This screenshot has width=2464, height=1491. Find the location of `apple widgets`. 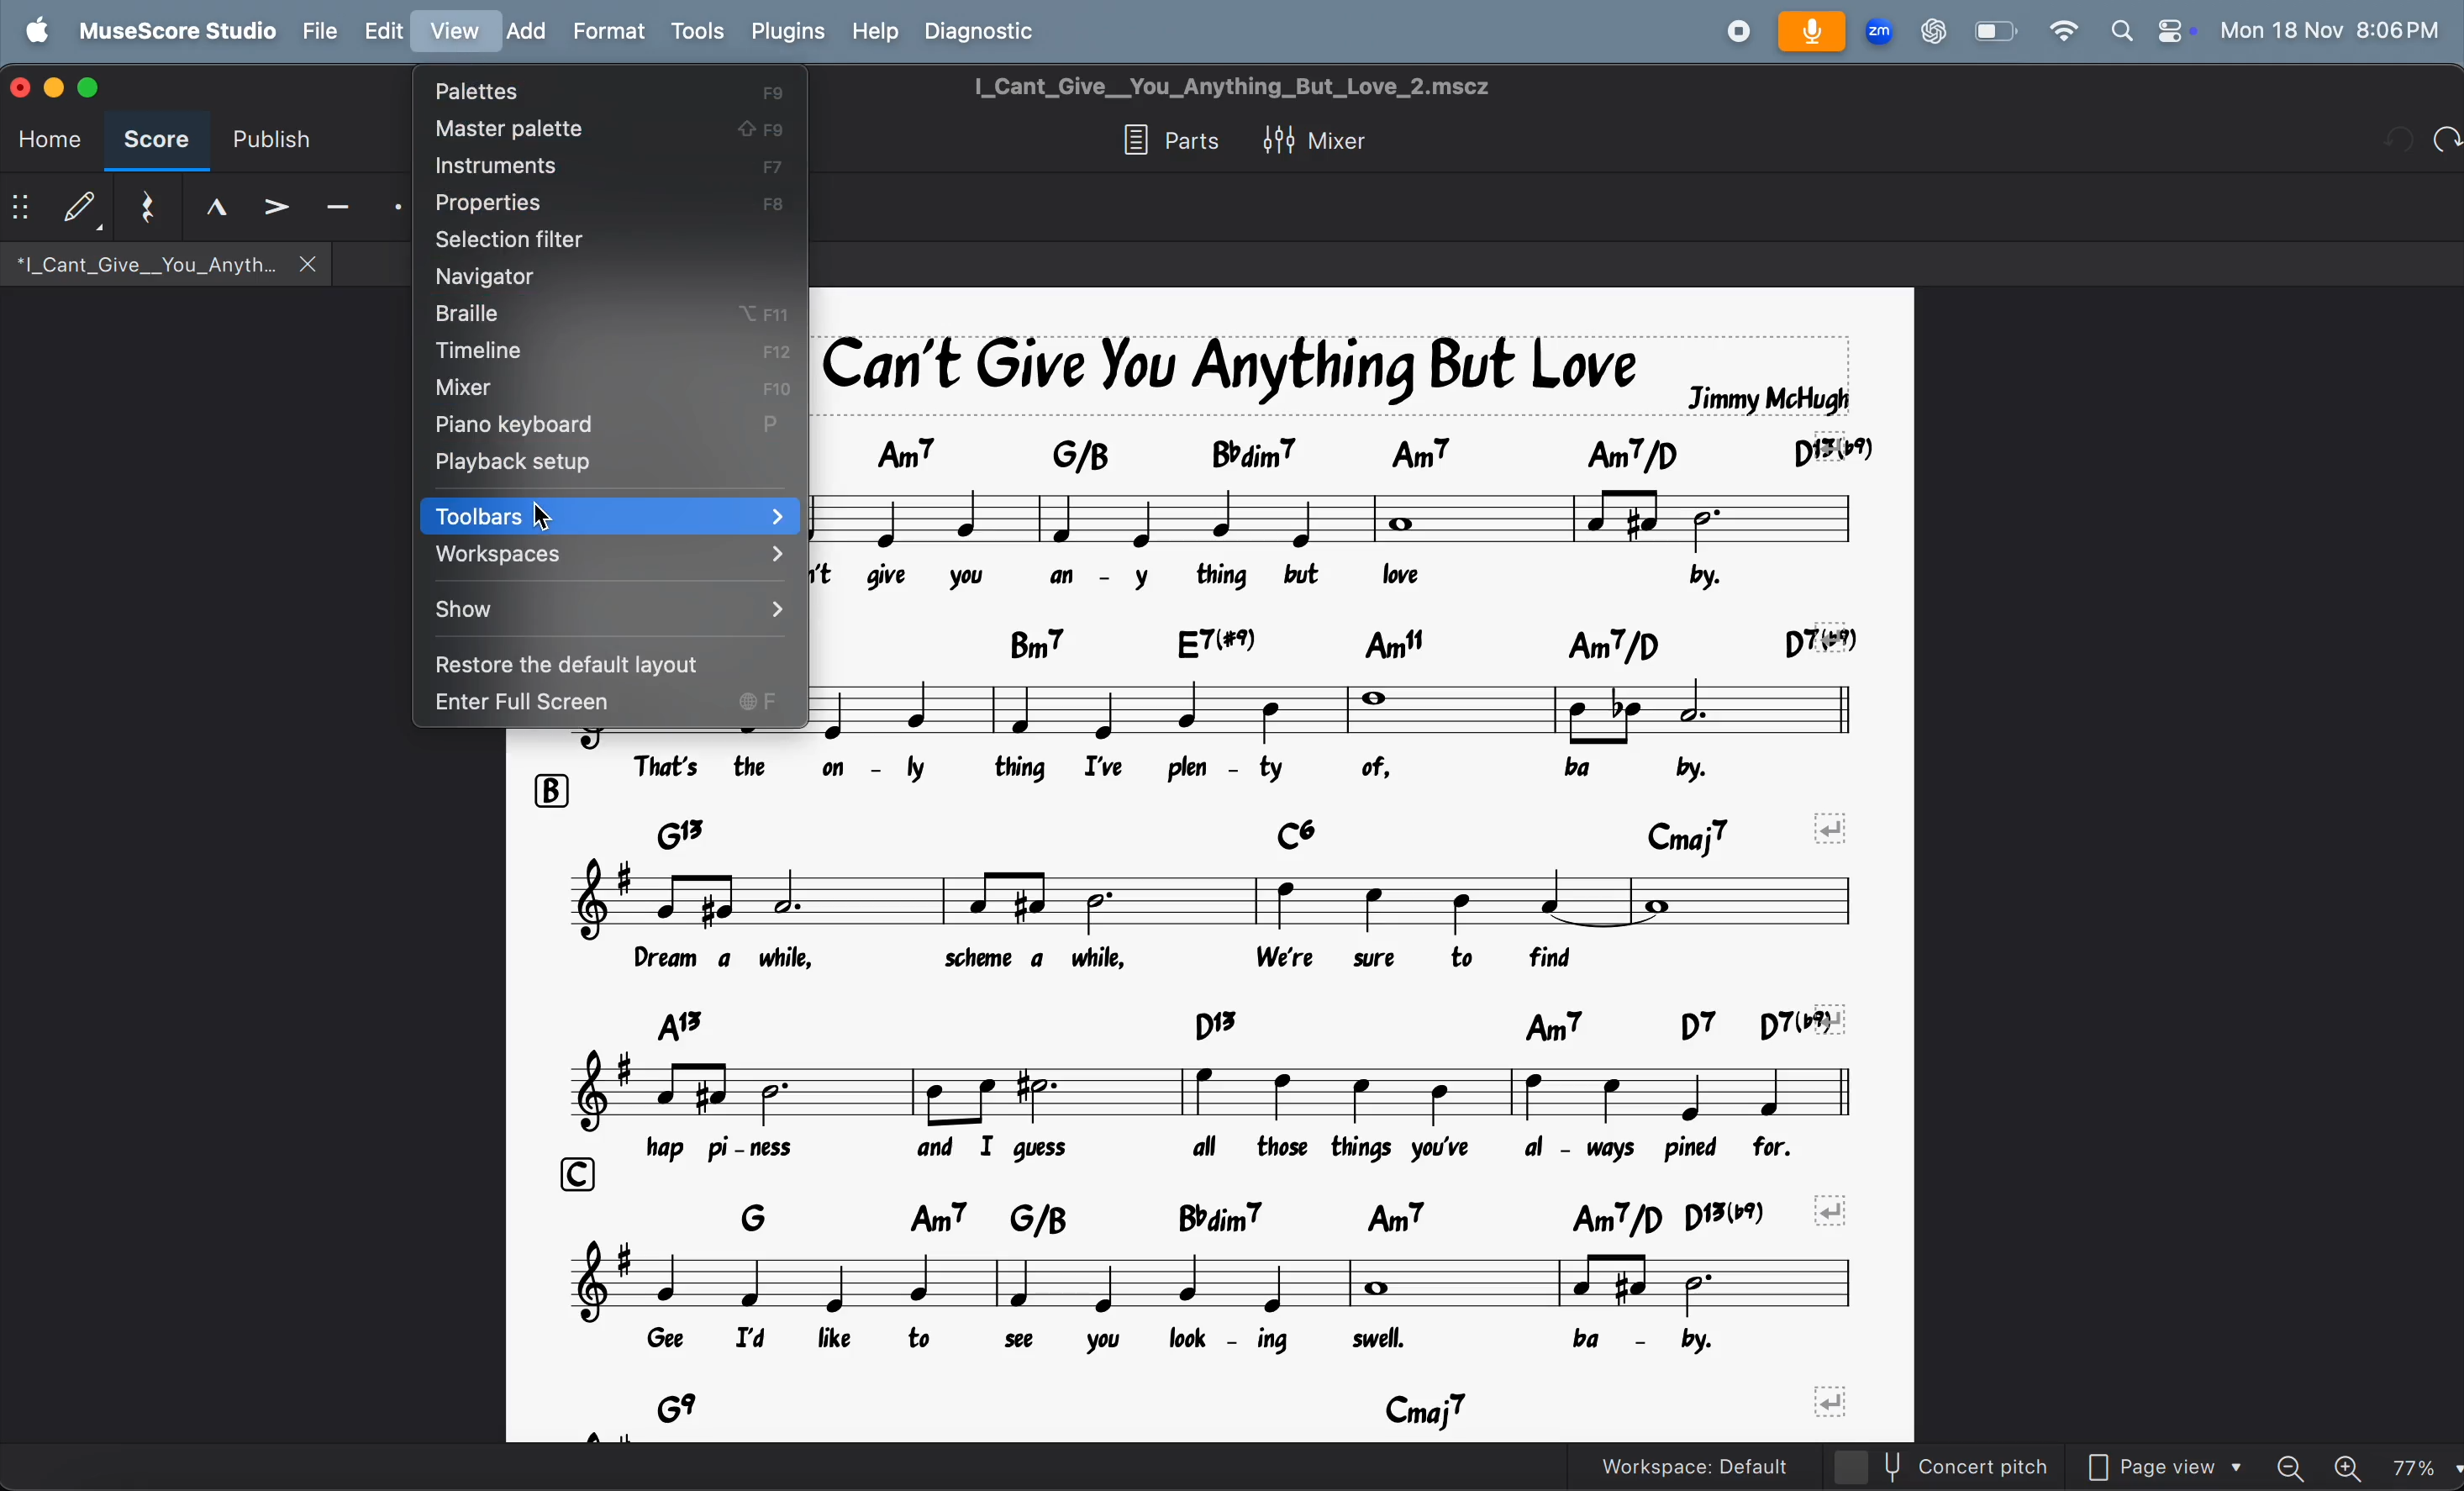

apple widgets is located at coordinates (2150, 32).